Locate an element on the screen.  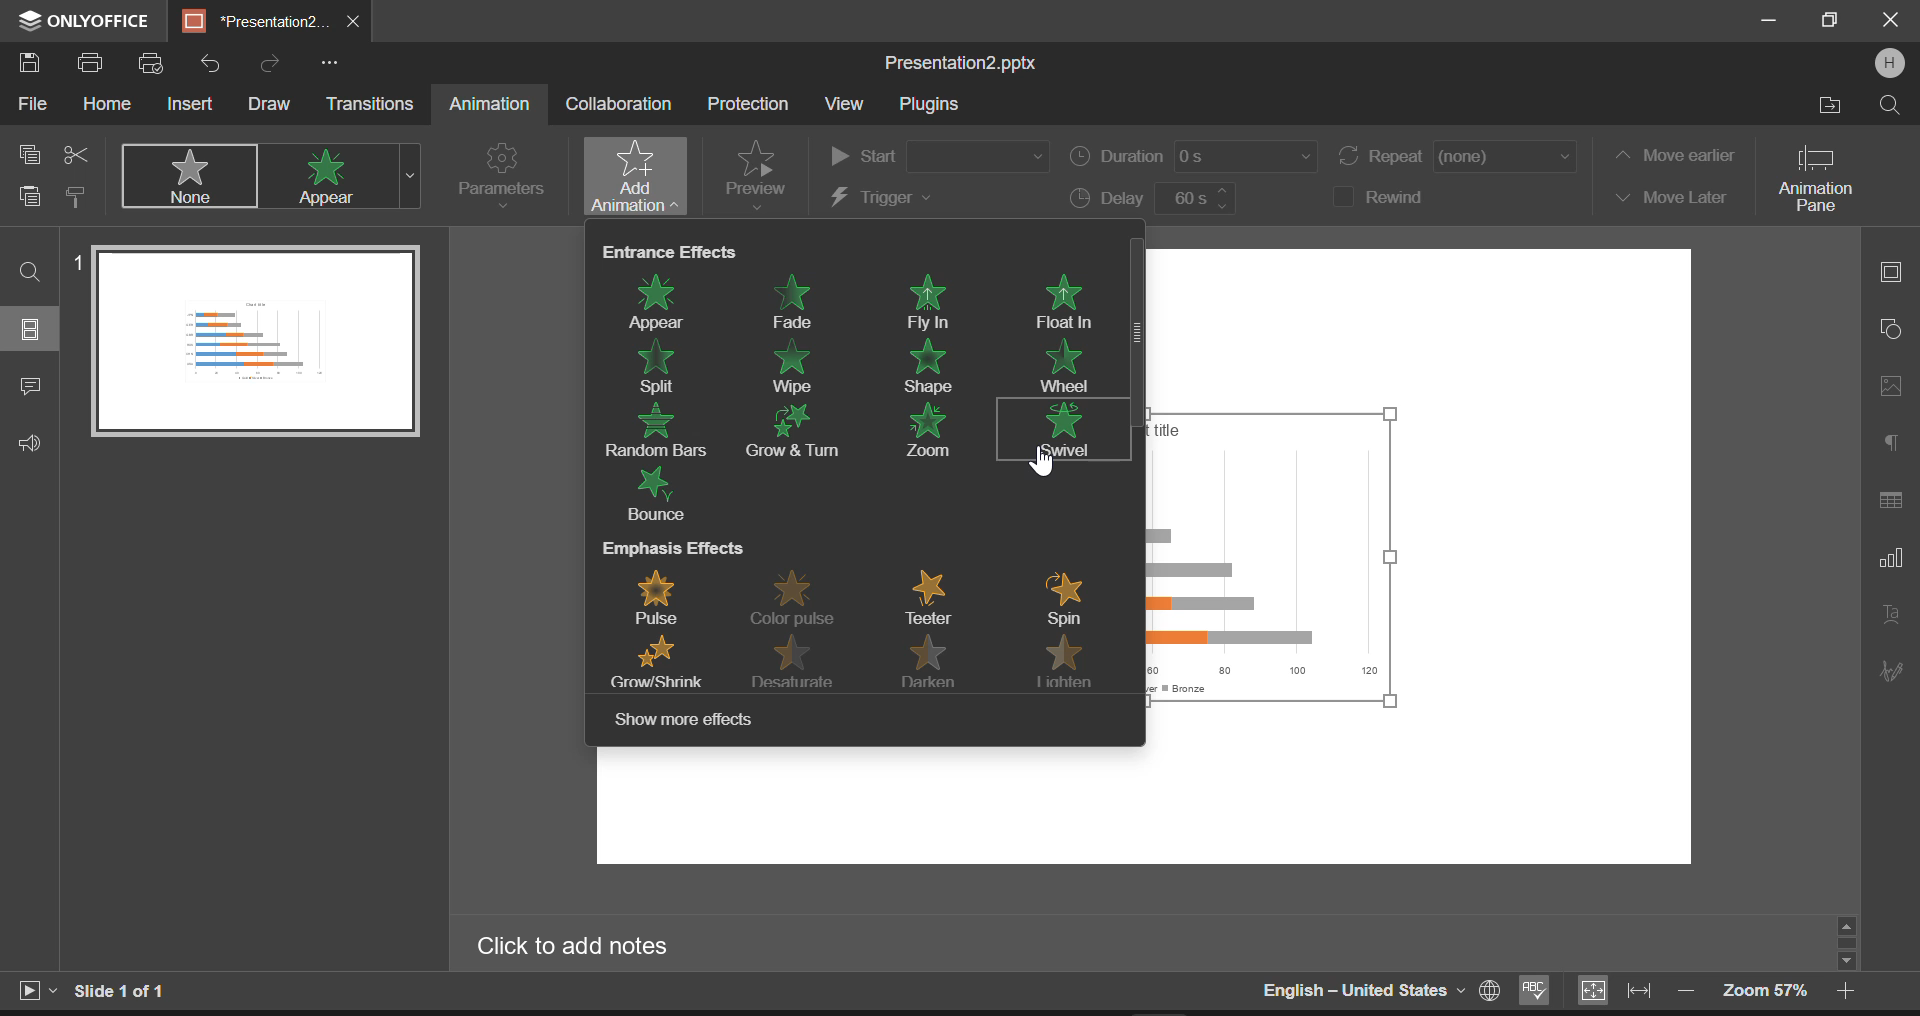
Home Menu is located at coordinates (106, 106).